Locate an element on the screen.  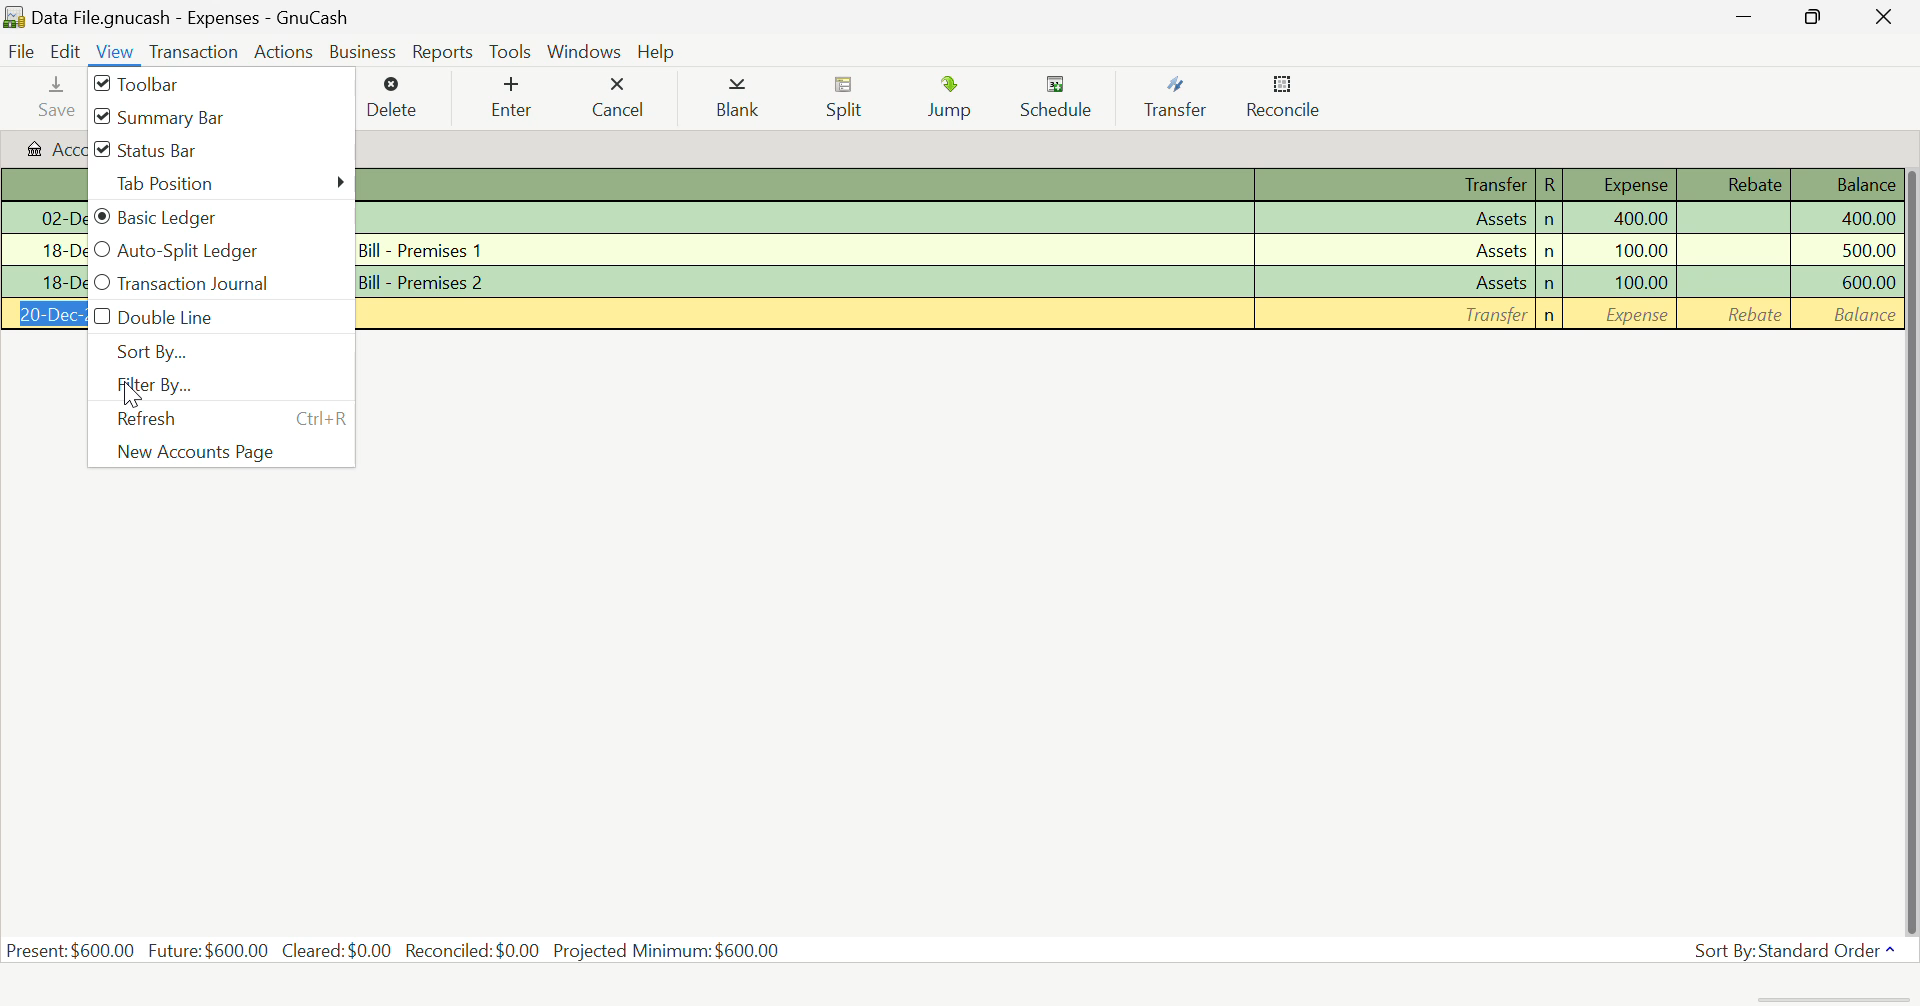
Assets is located at coordinates (1394, 217).